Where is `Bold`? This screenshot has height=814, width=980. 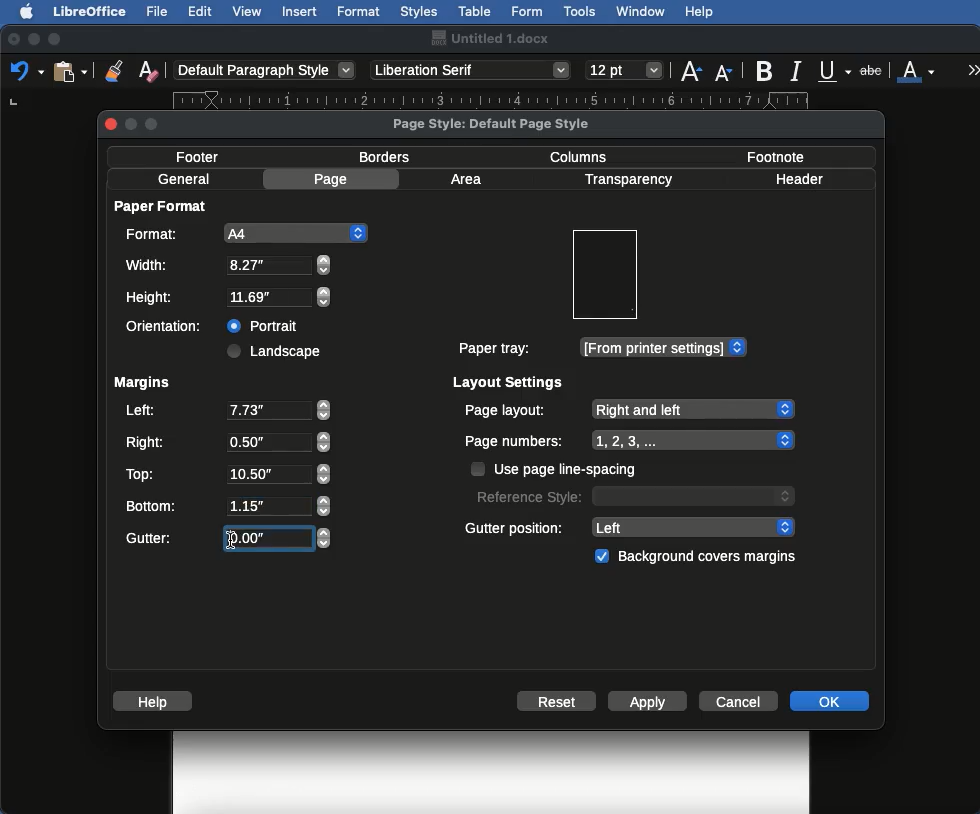 Bold is located at coordinates (766, 71).